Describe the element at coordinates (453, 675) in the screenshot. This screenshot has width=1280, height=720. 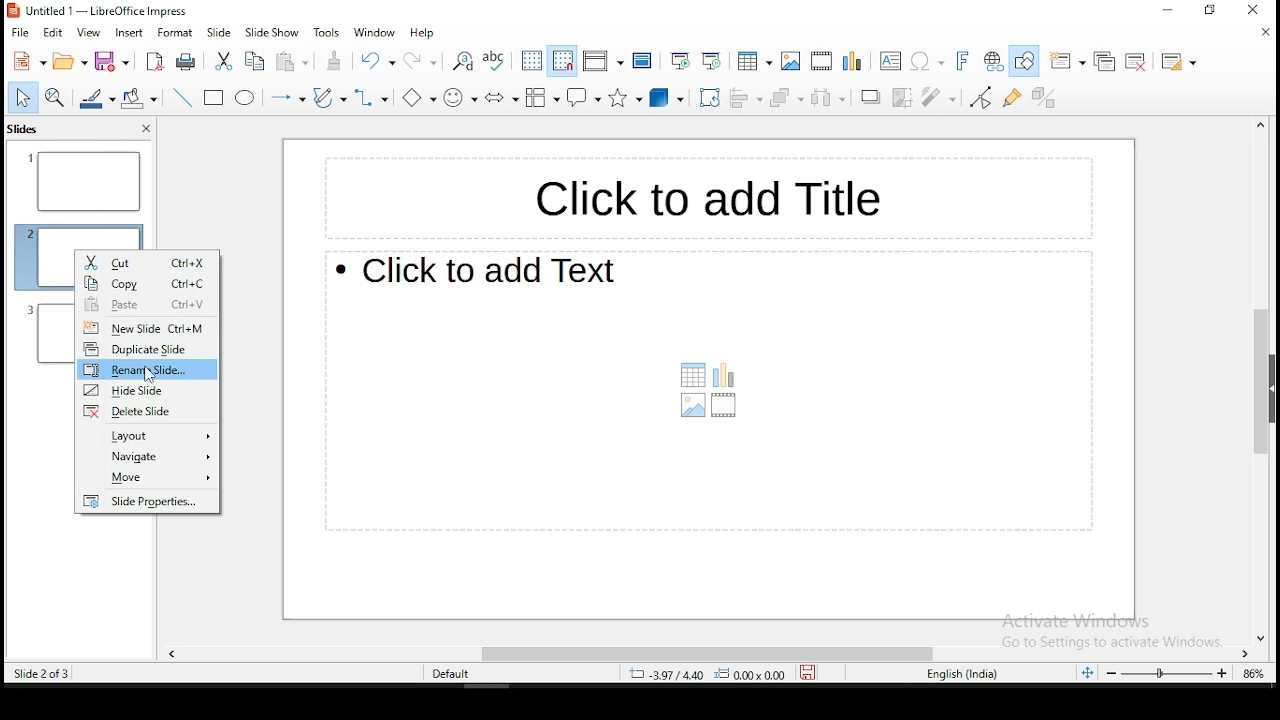
I see `default` at that location.